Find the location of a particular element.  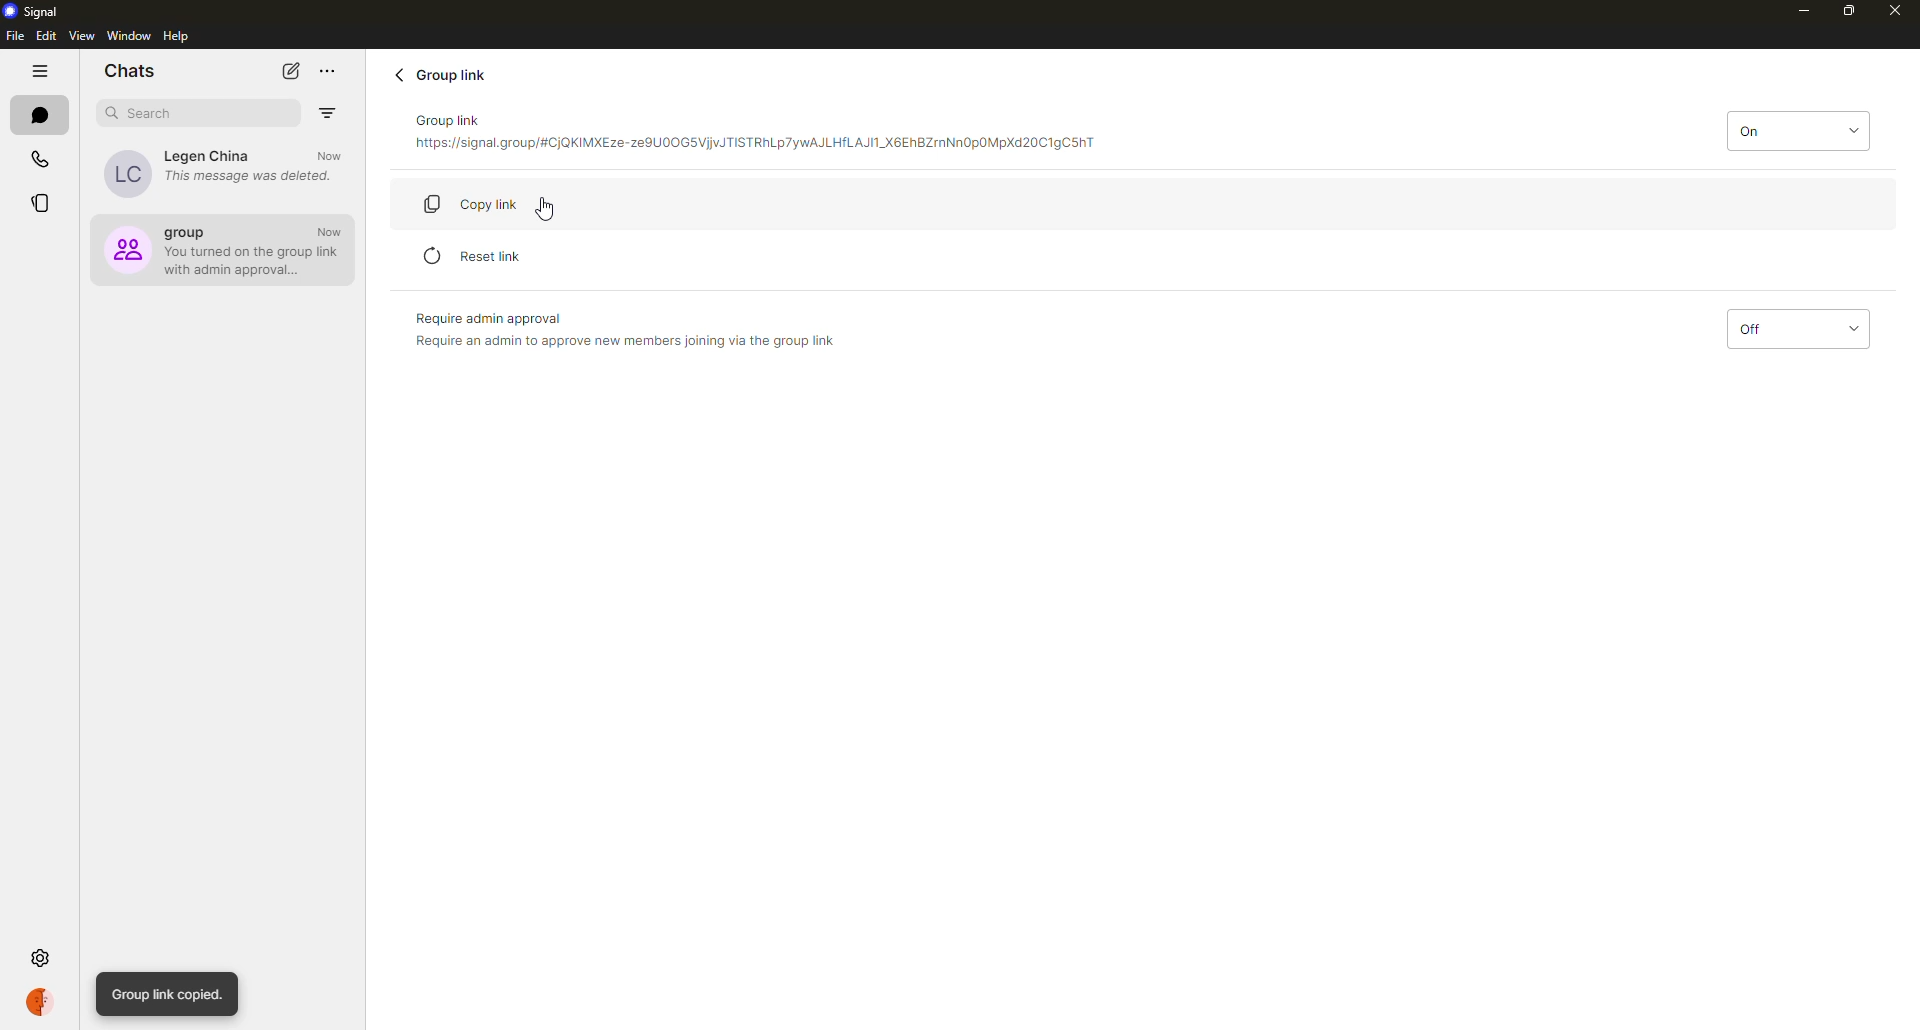

back is located at coordinates (399, 74).